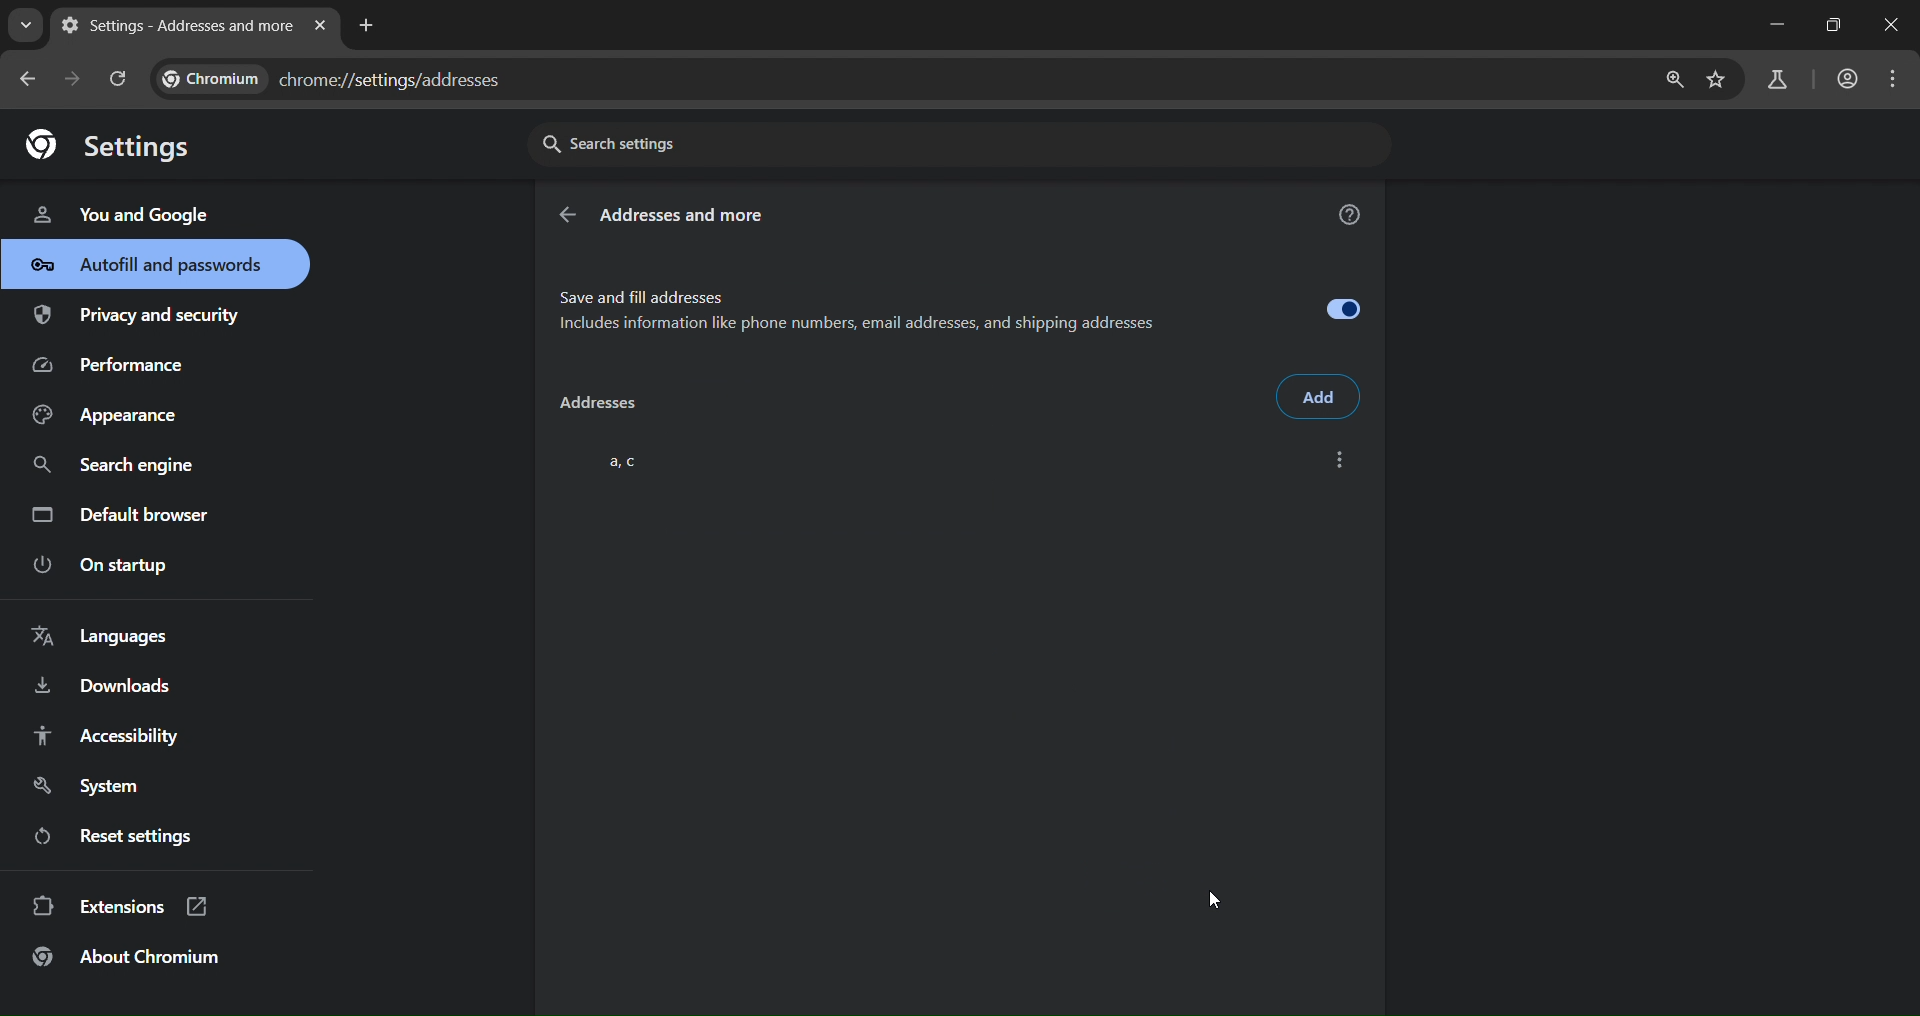 This screenshot has height=1016, width=1920. I want to click on appearance, so click(112, 416).